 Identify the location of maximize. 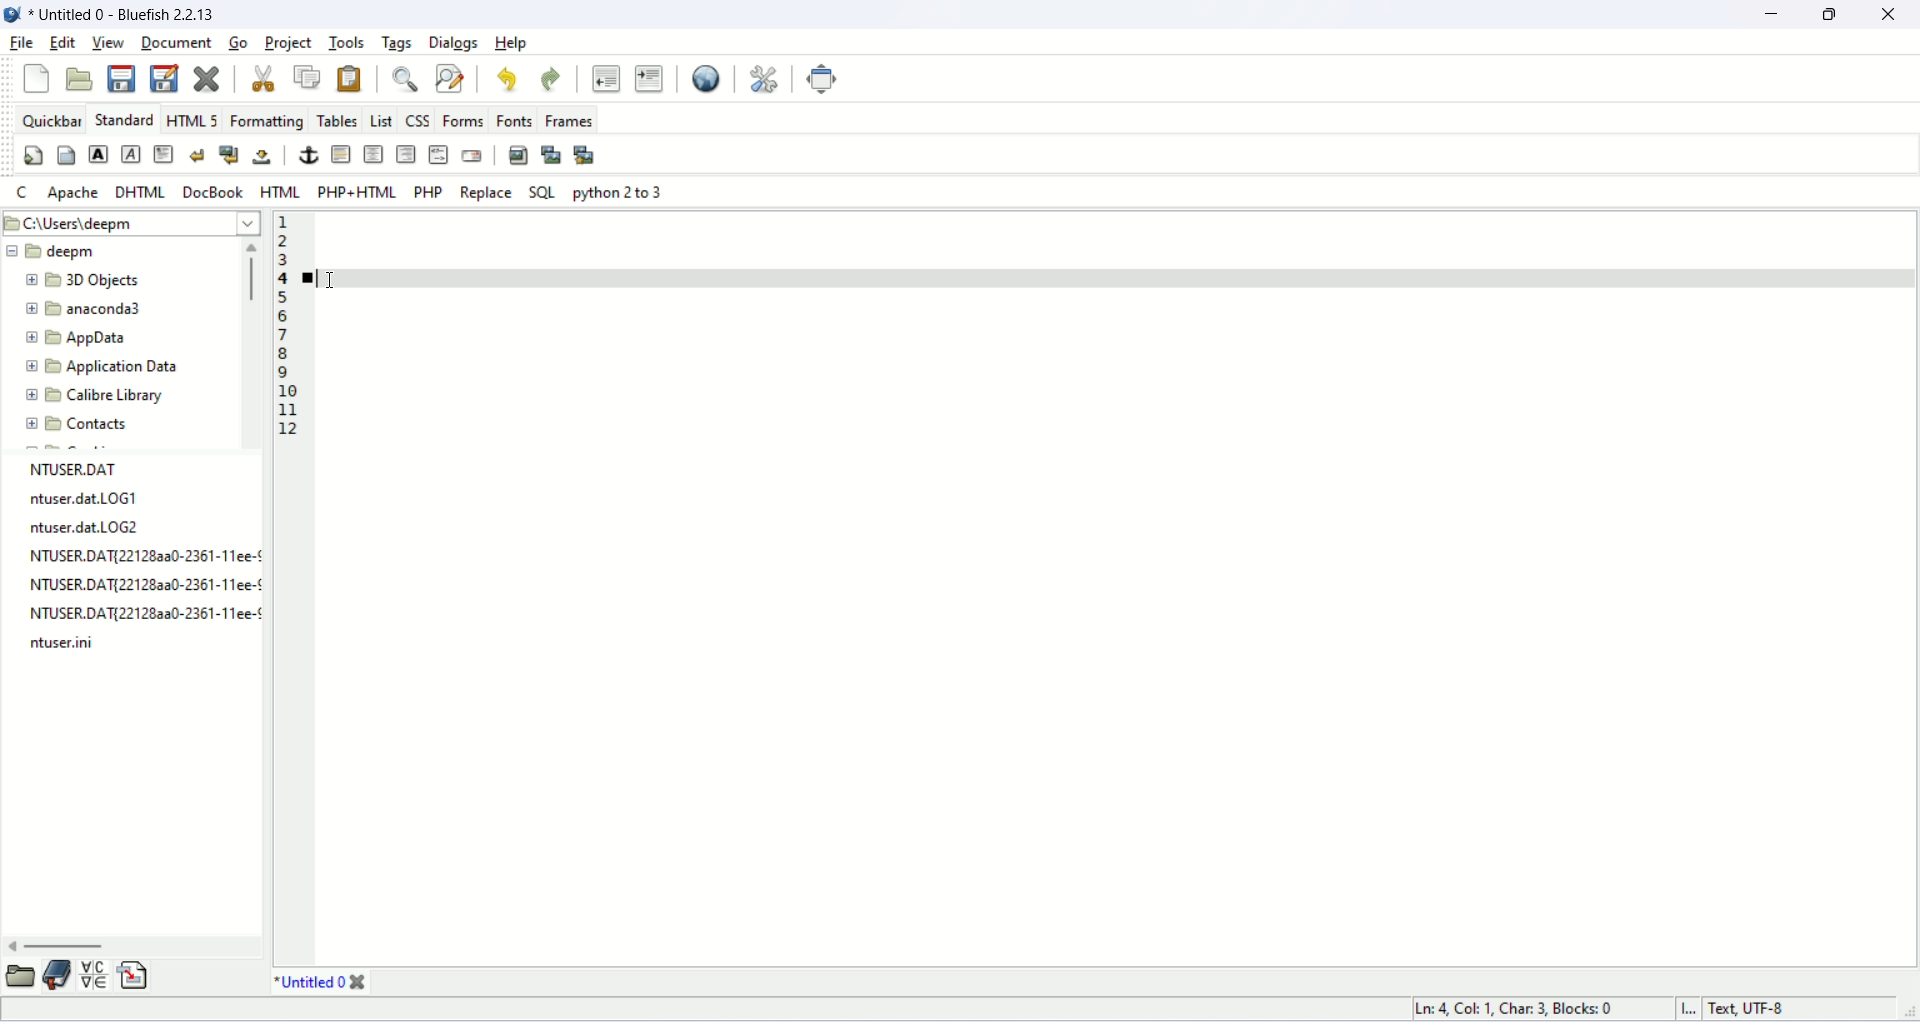
(1828, 18).